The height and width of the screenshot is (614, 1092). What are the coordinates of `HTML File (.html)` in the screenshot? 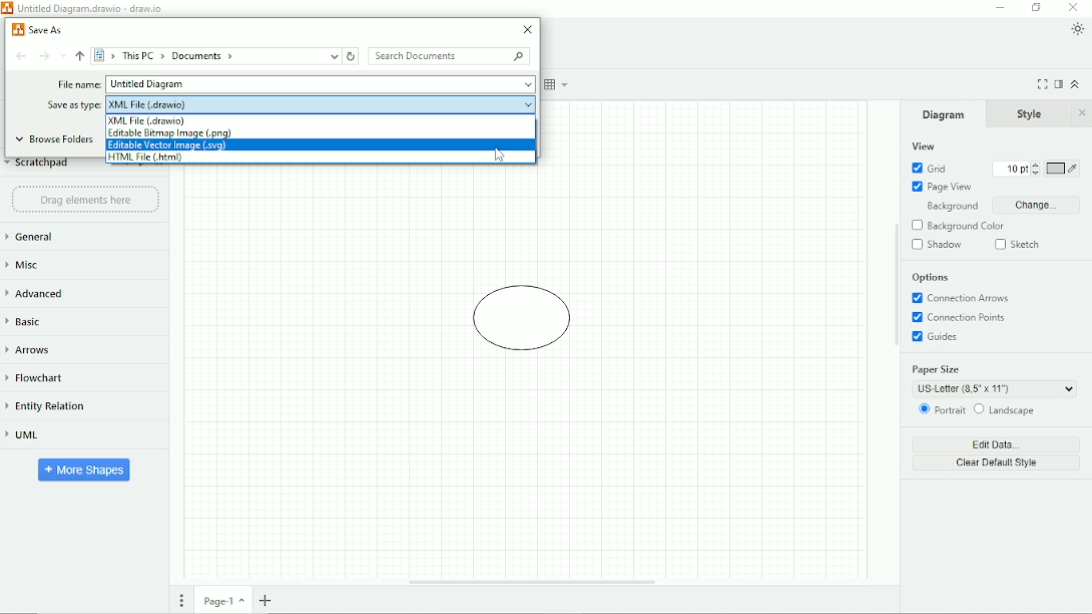 It's located at (149, 157).